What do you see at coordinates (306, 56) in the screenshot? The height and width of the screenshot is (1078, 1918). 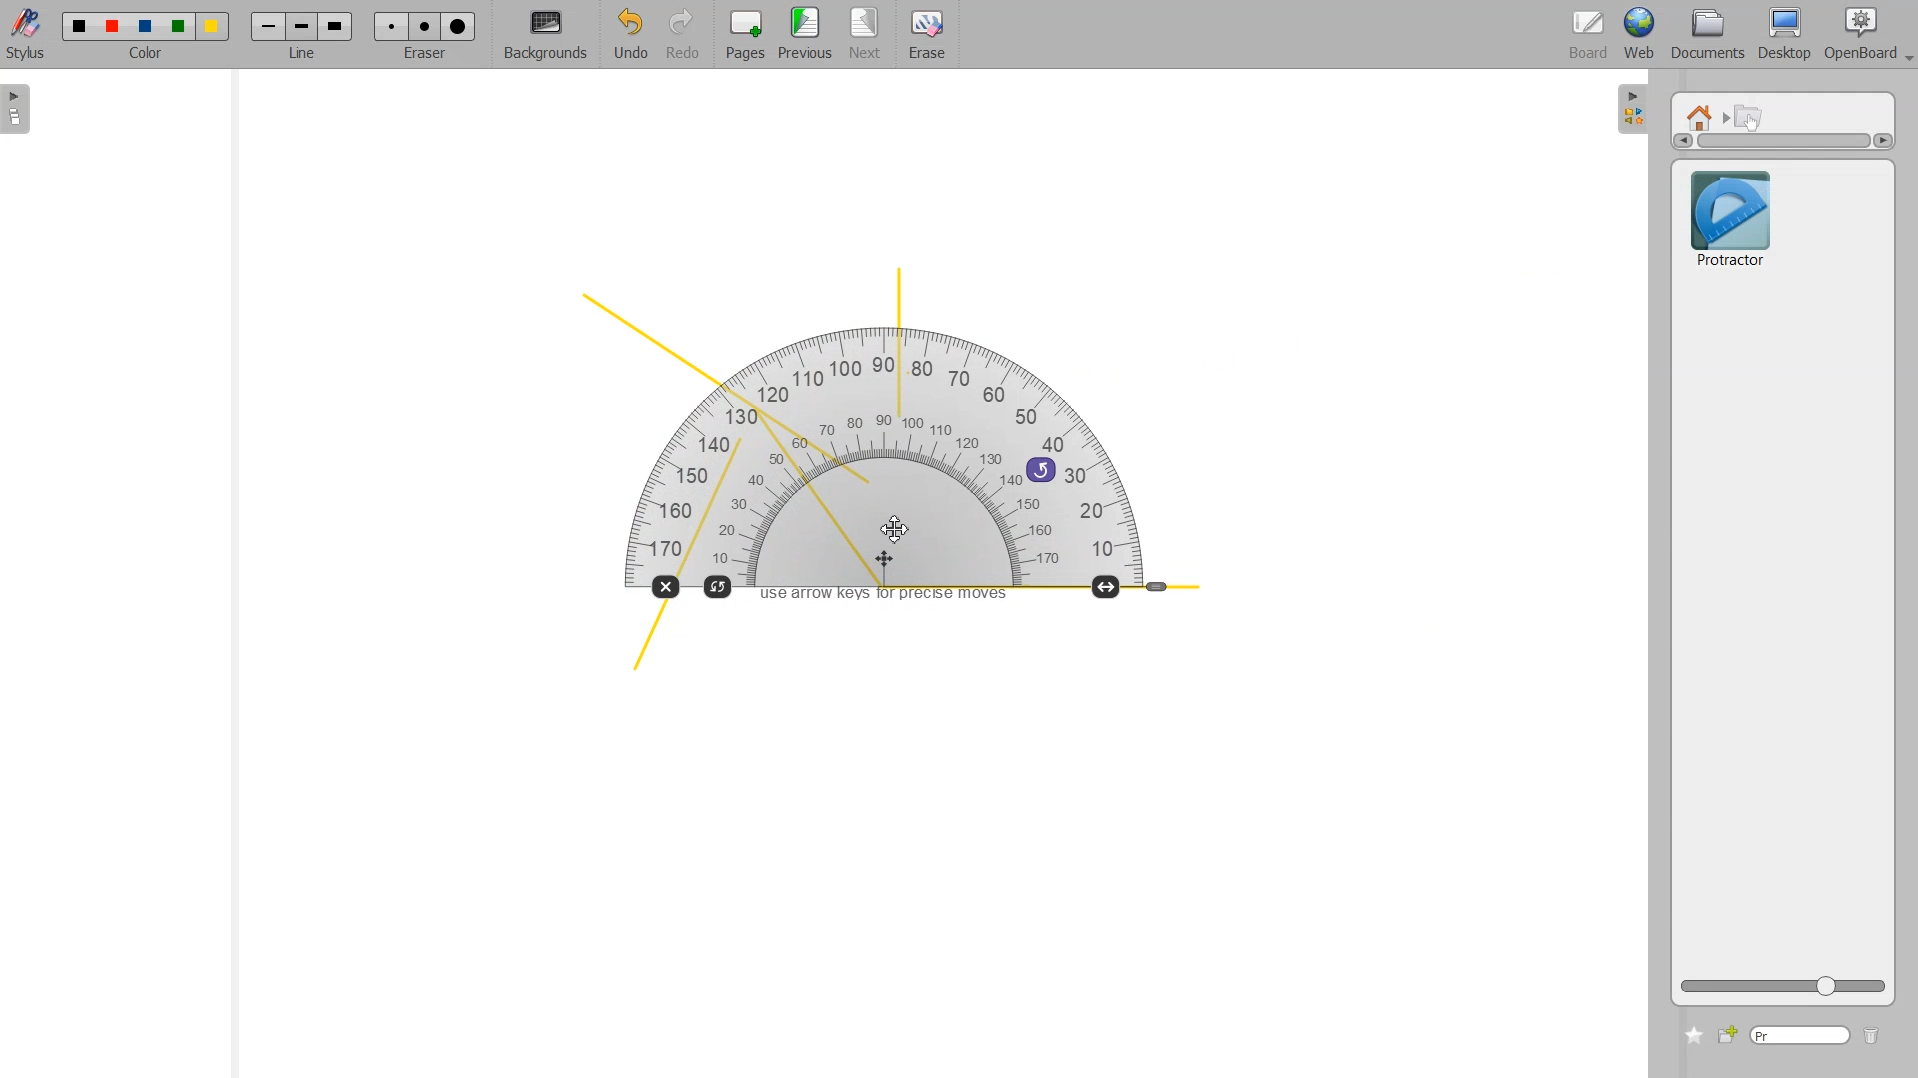 I see `line` at bounding box center [306, 56].